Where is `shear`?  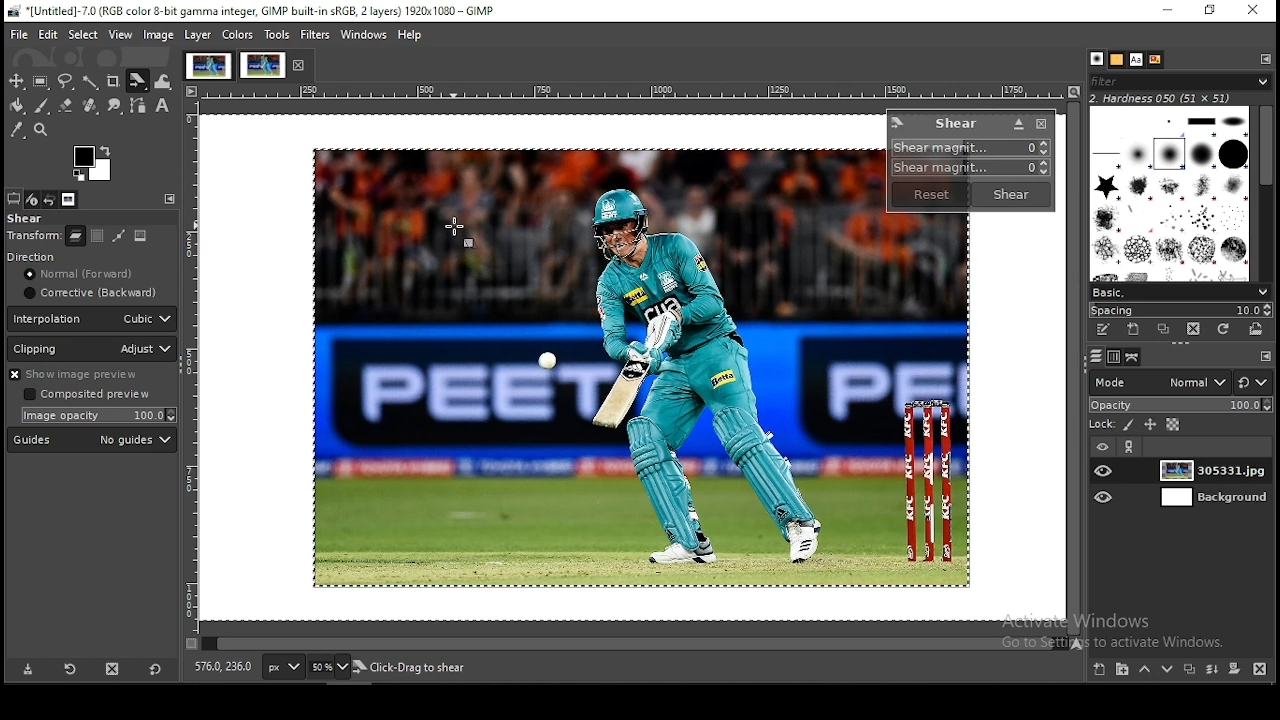 shear is located at coordinates (956, 123).